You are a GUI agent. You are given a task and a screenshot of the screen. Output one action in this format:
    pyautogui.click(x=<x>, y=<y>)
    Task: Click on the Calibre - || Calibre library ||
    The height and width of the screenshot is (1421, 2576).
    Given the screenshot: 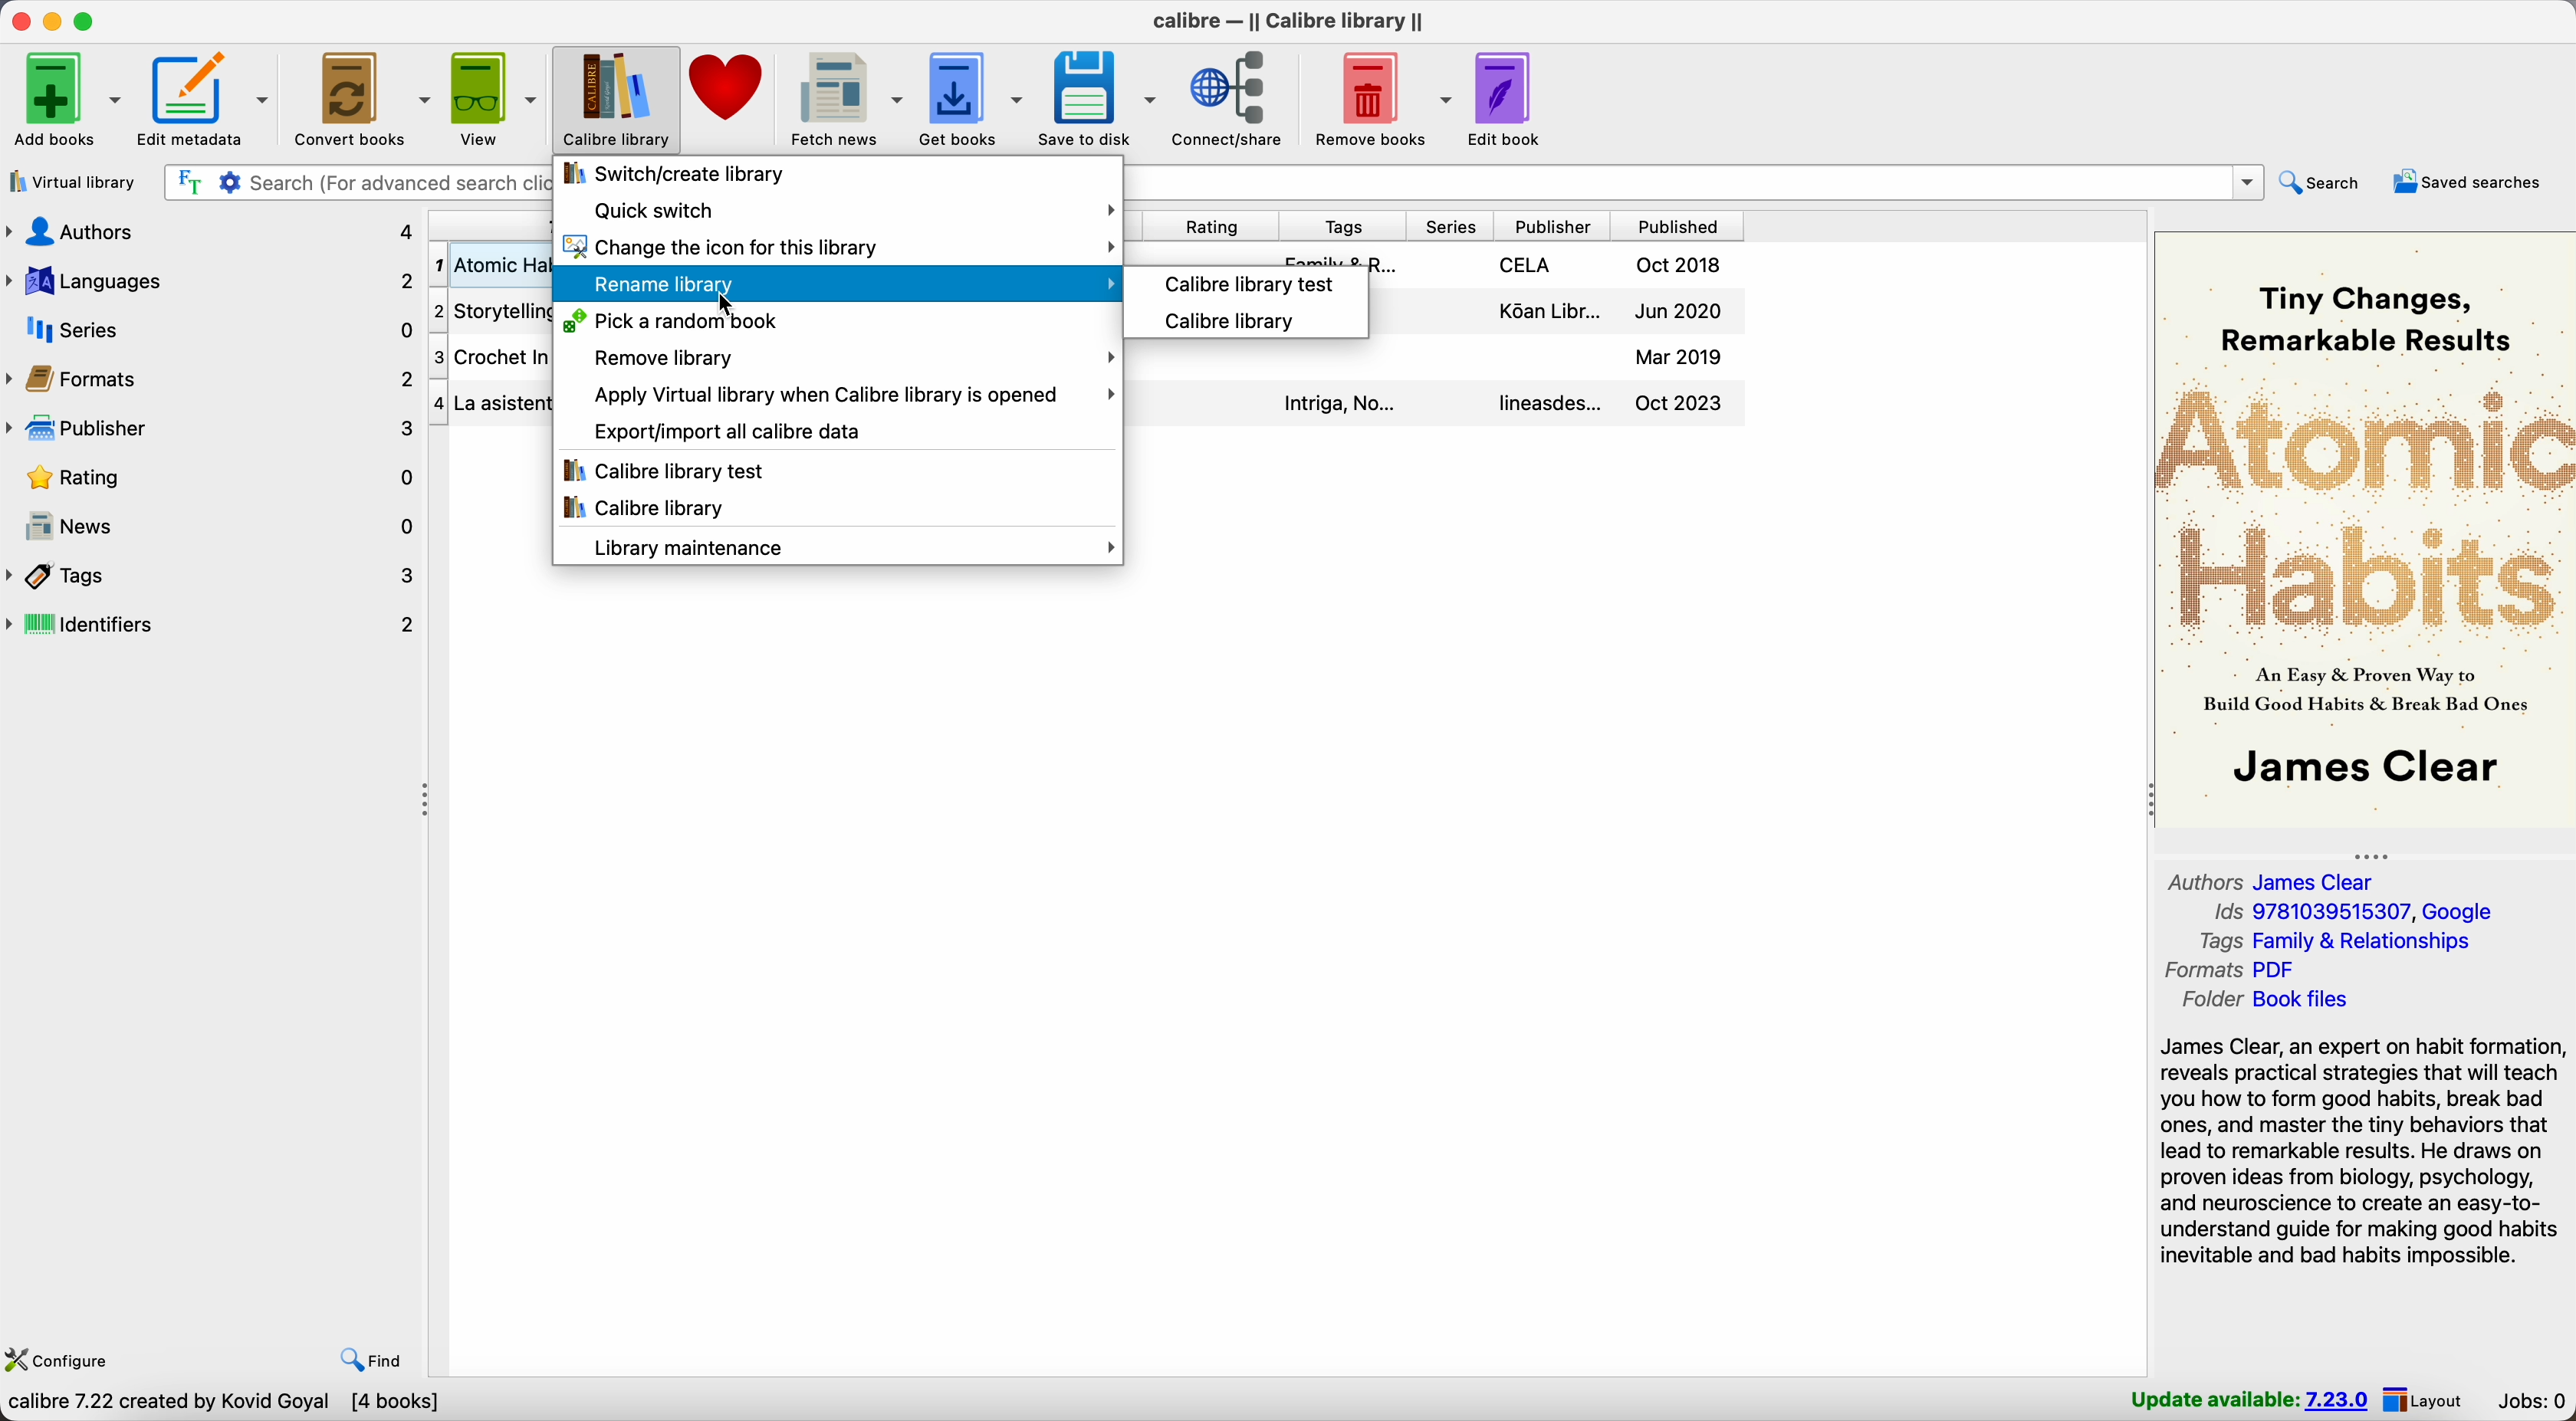 What is the action you would take?
    pyautogui.click(x=1291, y=18)
    